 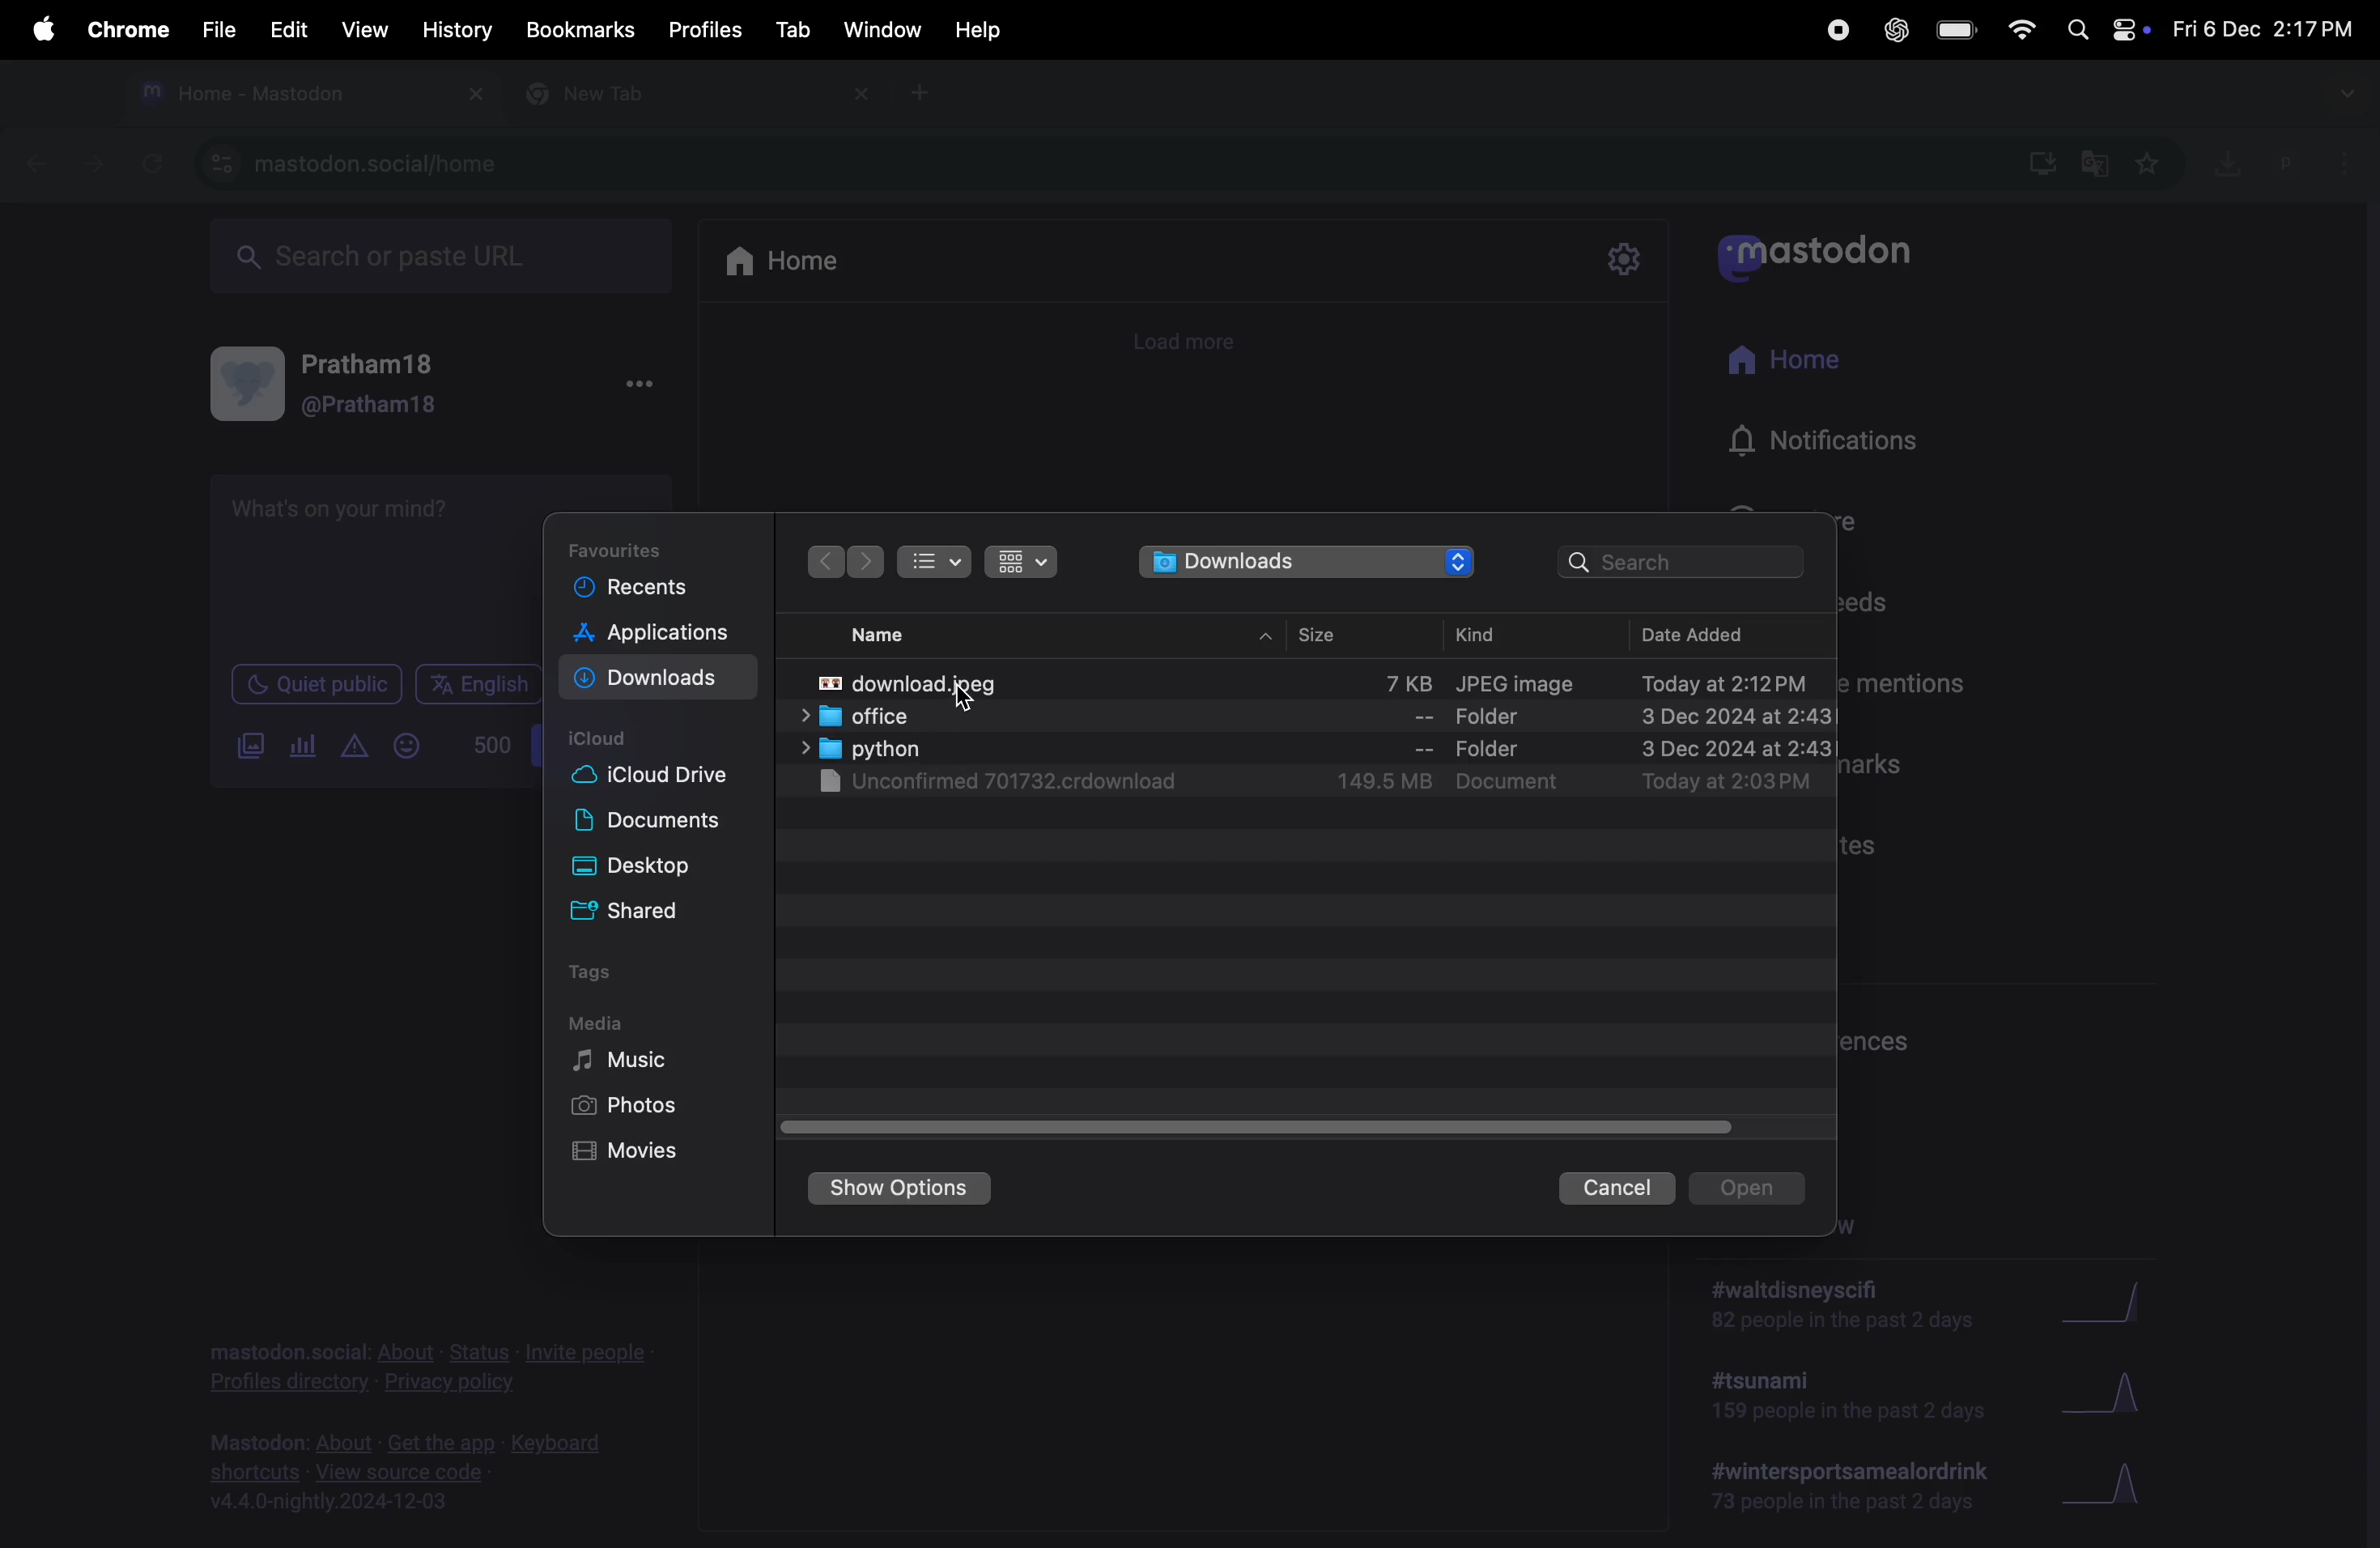 I want to click on drop down, so click(x=2351, y=95).